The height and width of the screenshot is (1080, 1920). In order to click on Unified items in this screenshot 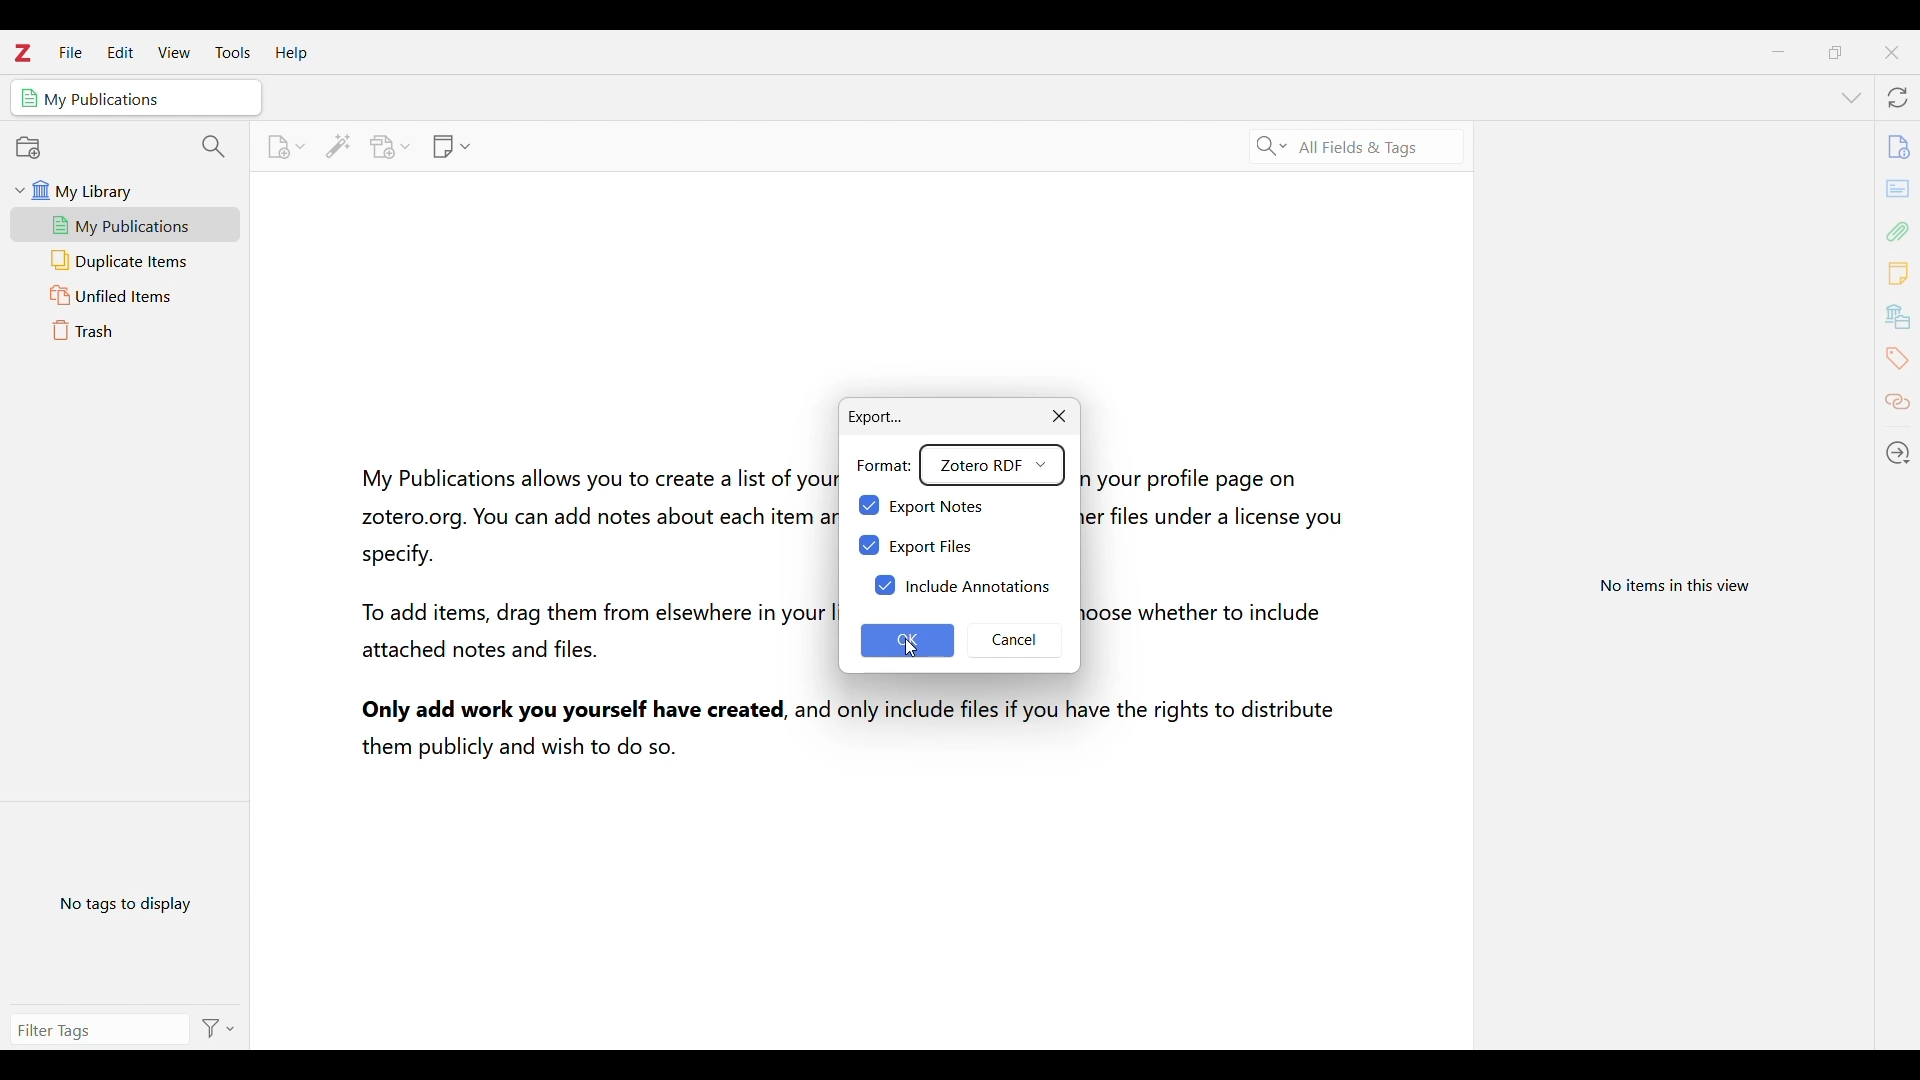, I will do `click(126, 295)`.